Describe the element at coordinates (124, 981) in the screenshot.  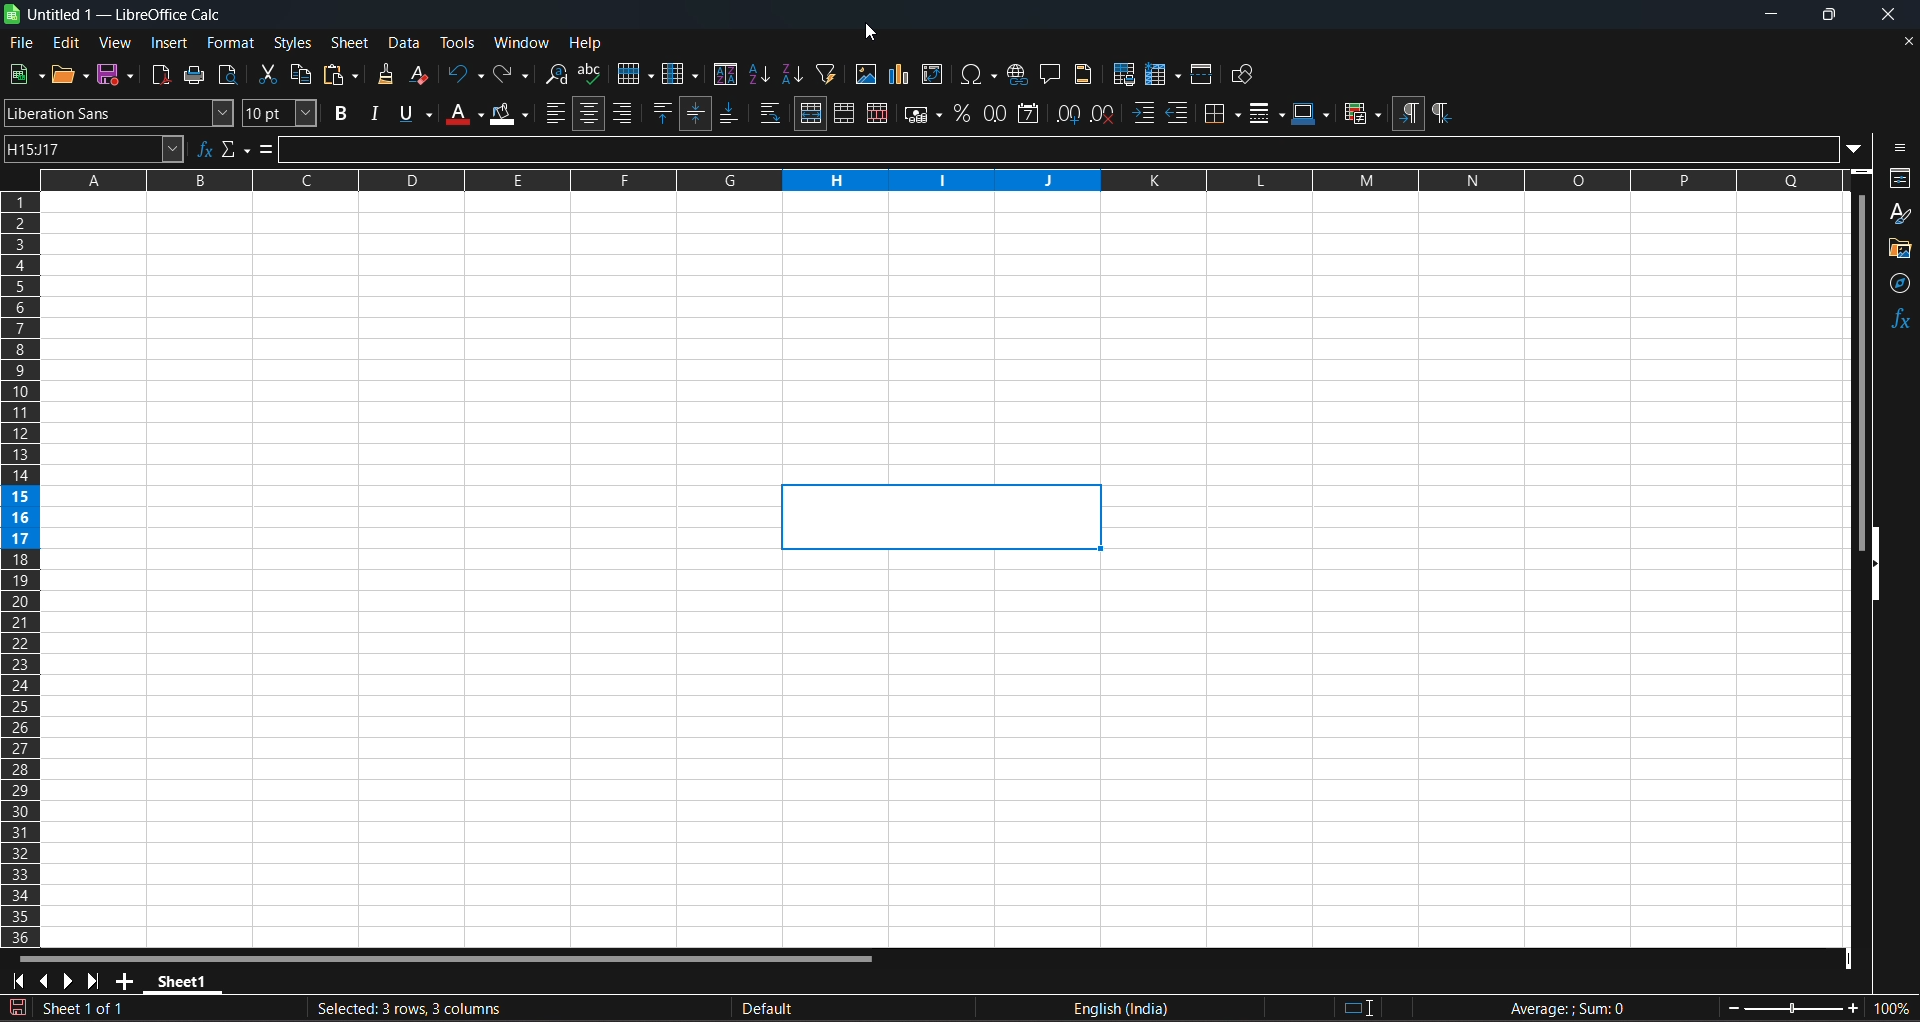
I see `add new sheet` at that location.